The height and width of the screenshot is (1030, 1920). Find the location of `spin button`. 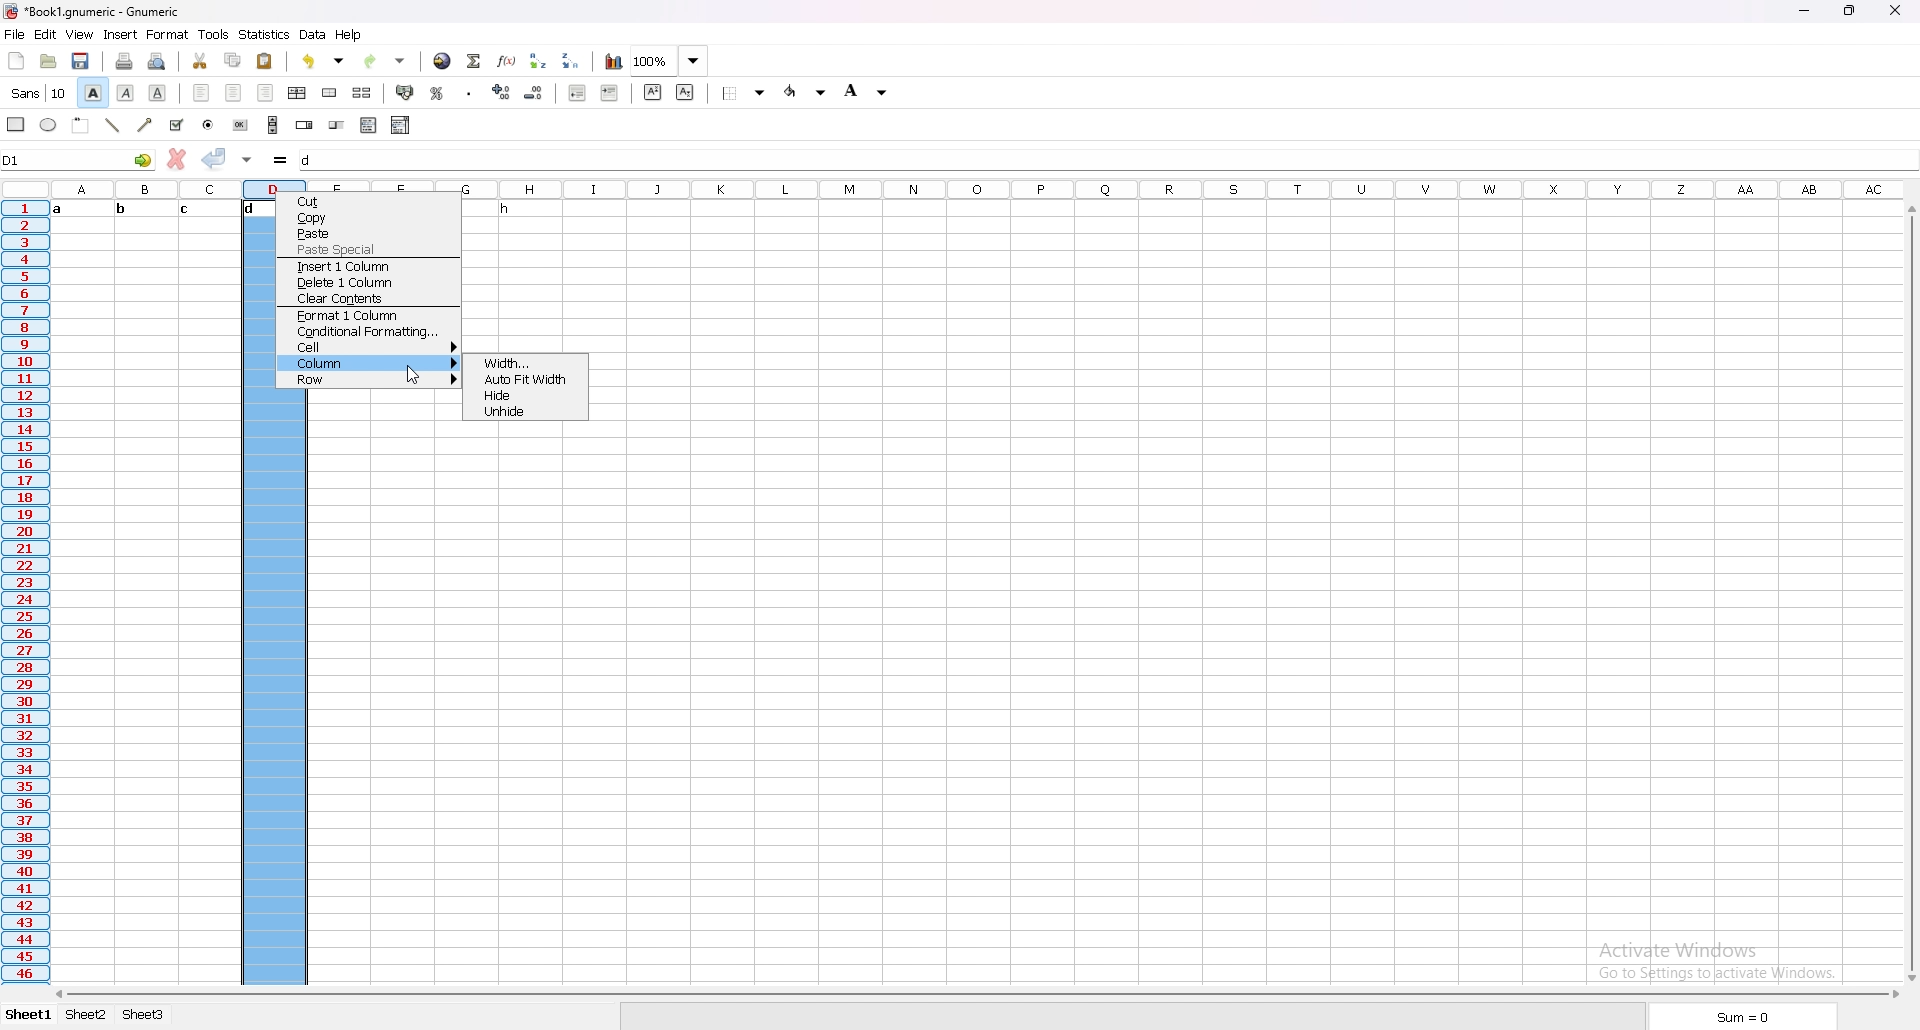

spin button is located at coordinates (306, 125).